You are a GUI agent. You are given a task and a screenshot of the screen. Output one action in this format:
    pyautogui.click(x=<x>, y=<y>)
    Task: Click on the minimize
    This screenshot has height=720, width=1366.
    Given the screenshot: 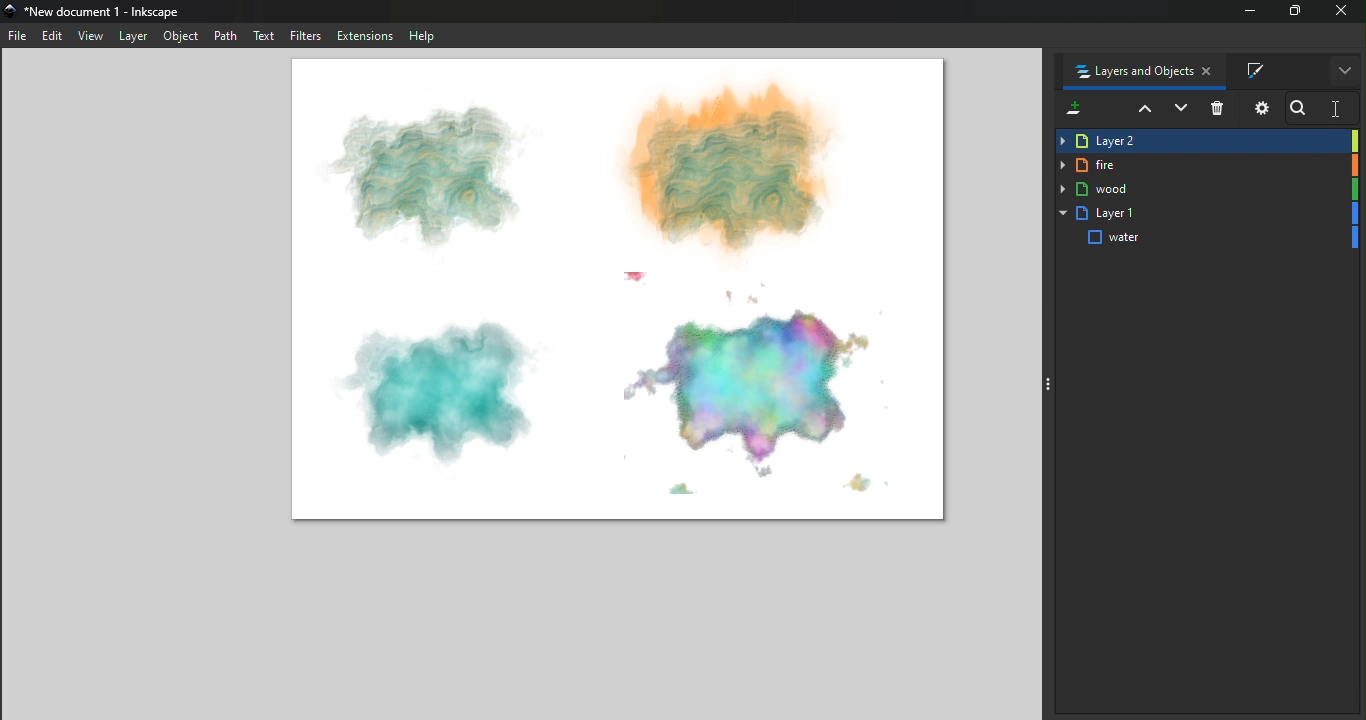 What is the action you would take?
    pyautogui.click(x=1252, y=11)
    